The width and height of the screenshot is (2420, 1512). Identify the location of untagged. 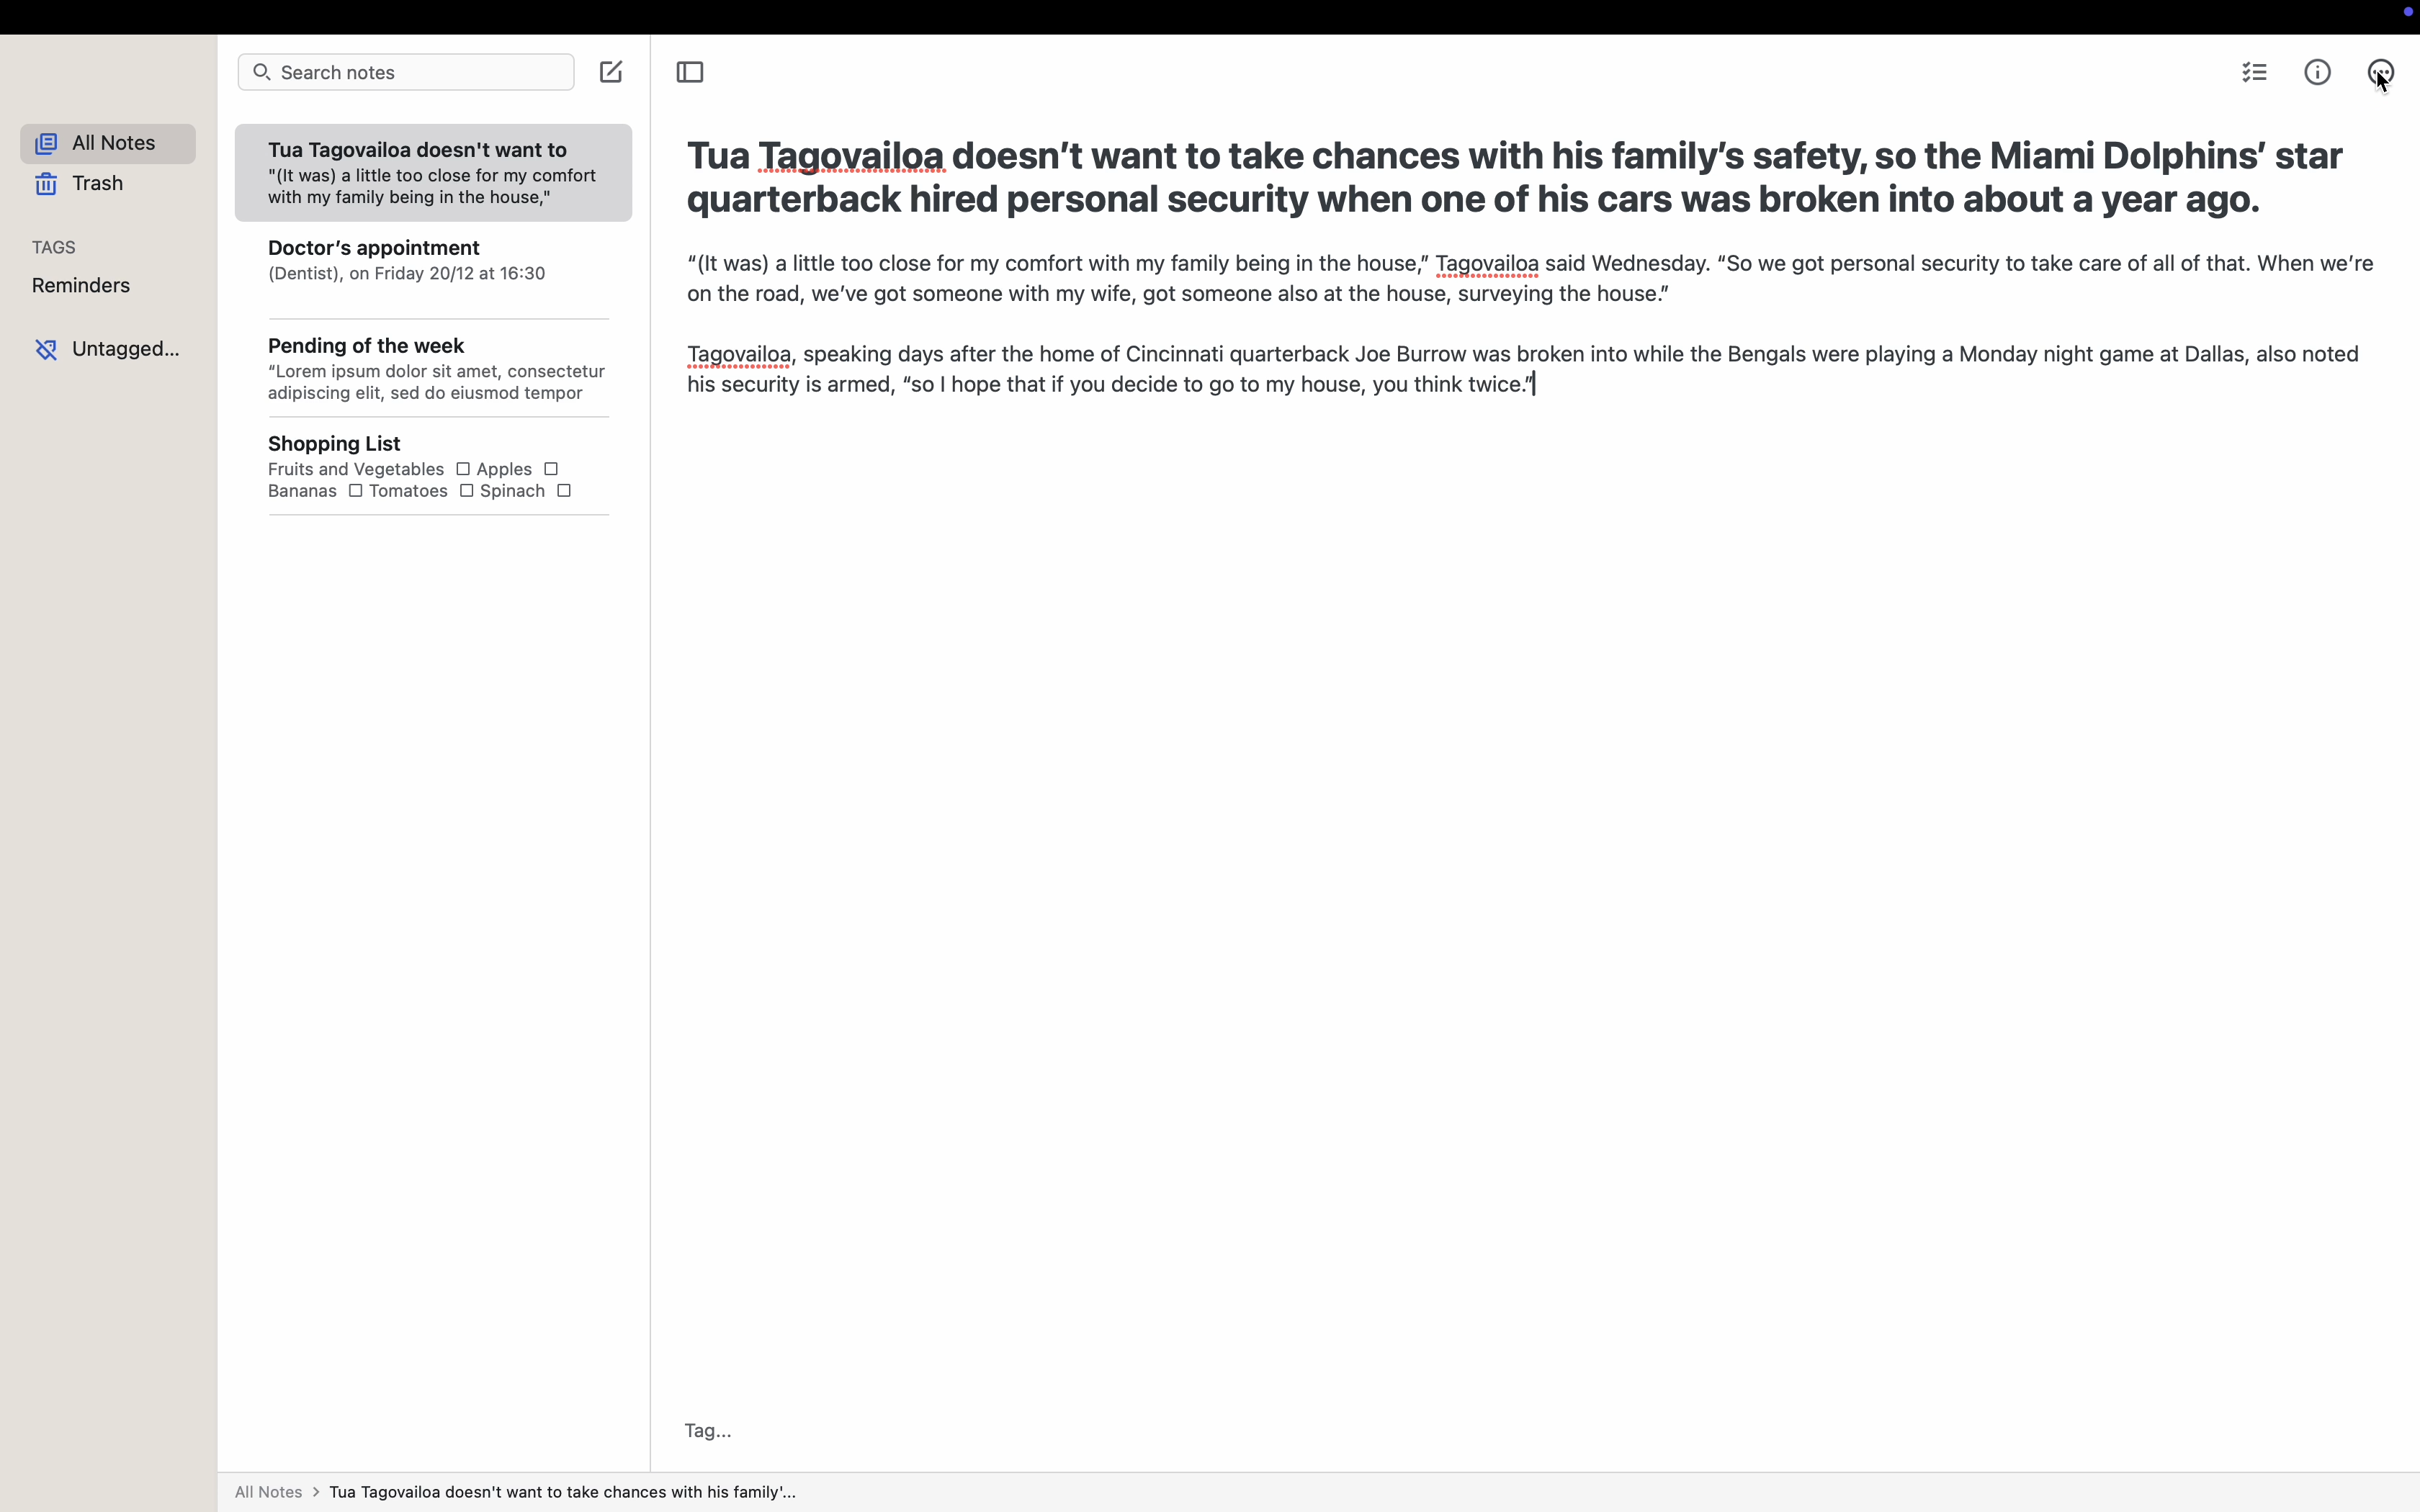
(113, 347).